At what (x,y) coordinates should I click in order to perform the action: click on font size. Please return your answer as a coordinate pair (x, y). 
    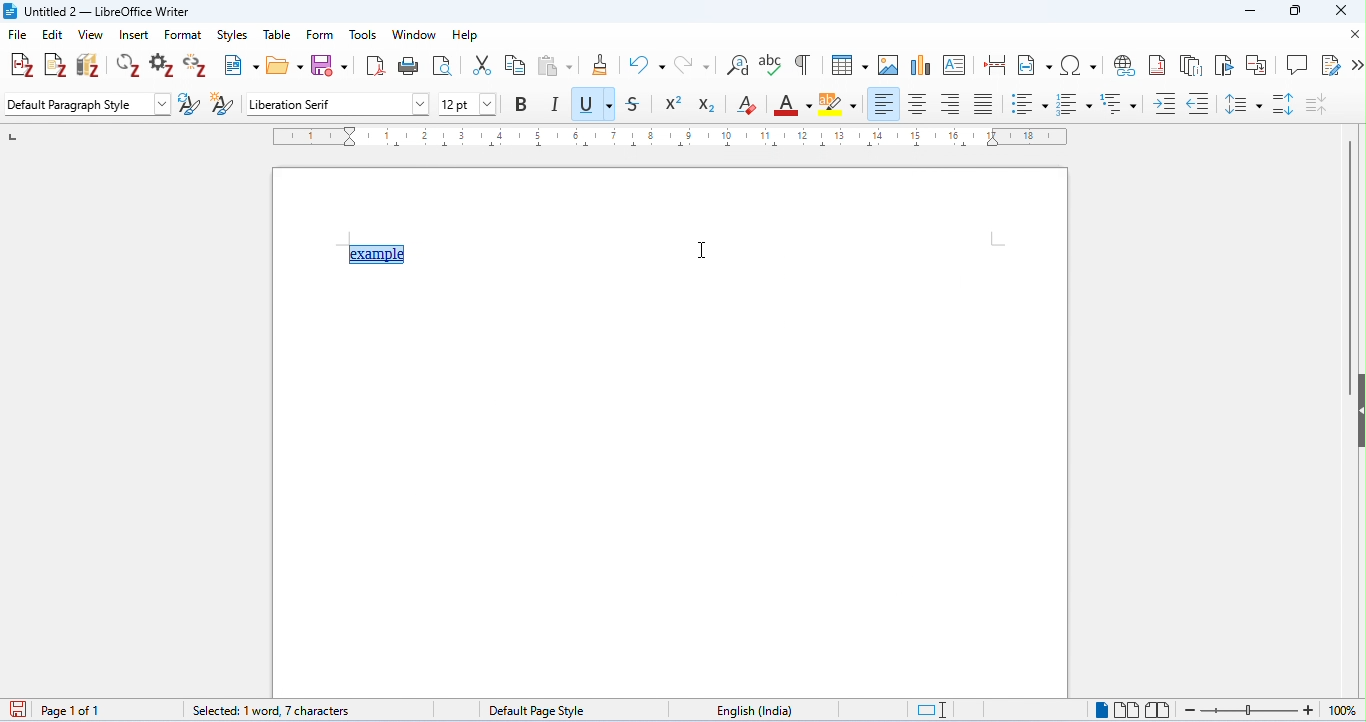
    Looking at the image, I should click on (472, 105).